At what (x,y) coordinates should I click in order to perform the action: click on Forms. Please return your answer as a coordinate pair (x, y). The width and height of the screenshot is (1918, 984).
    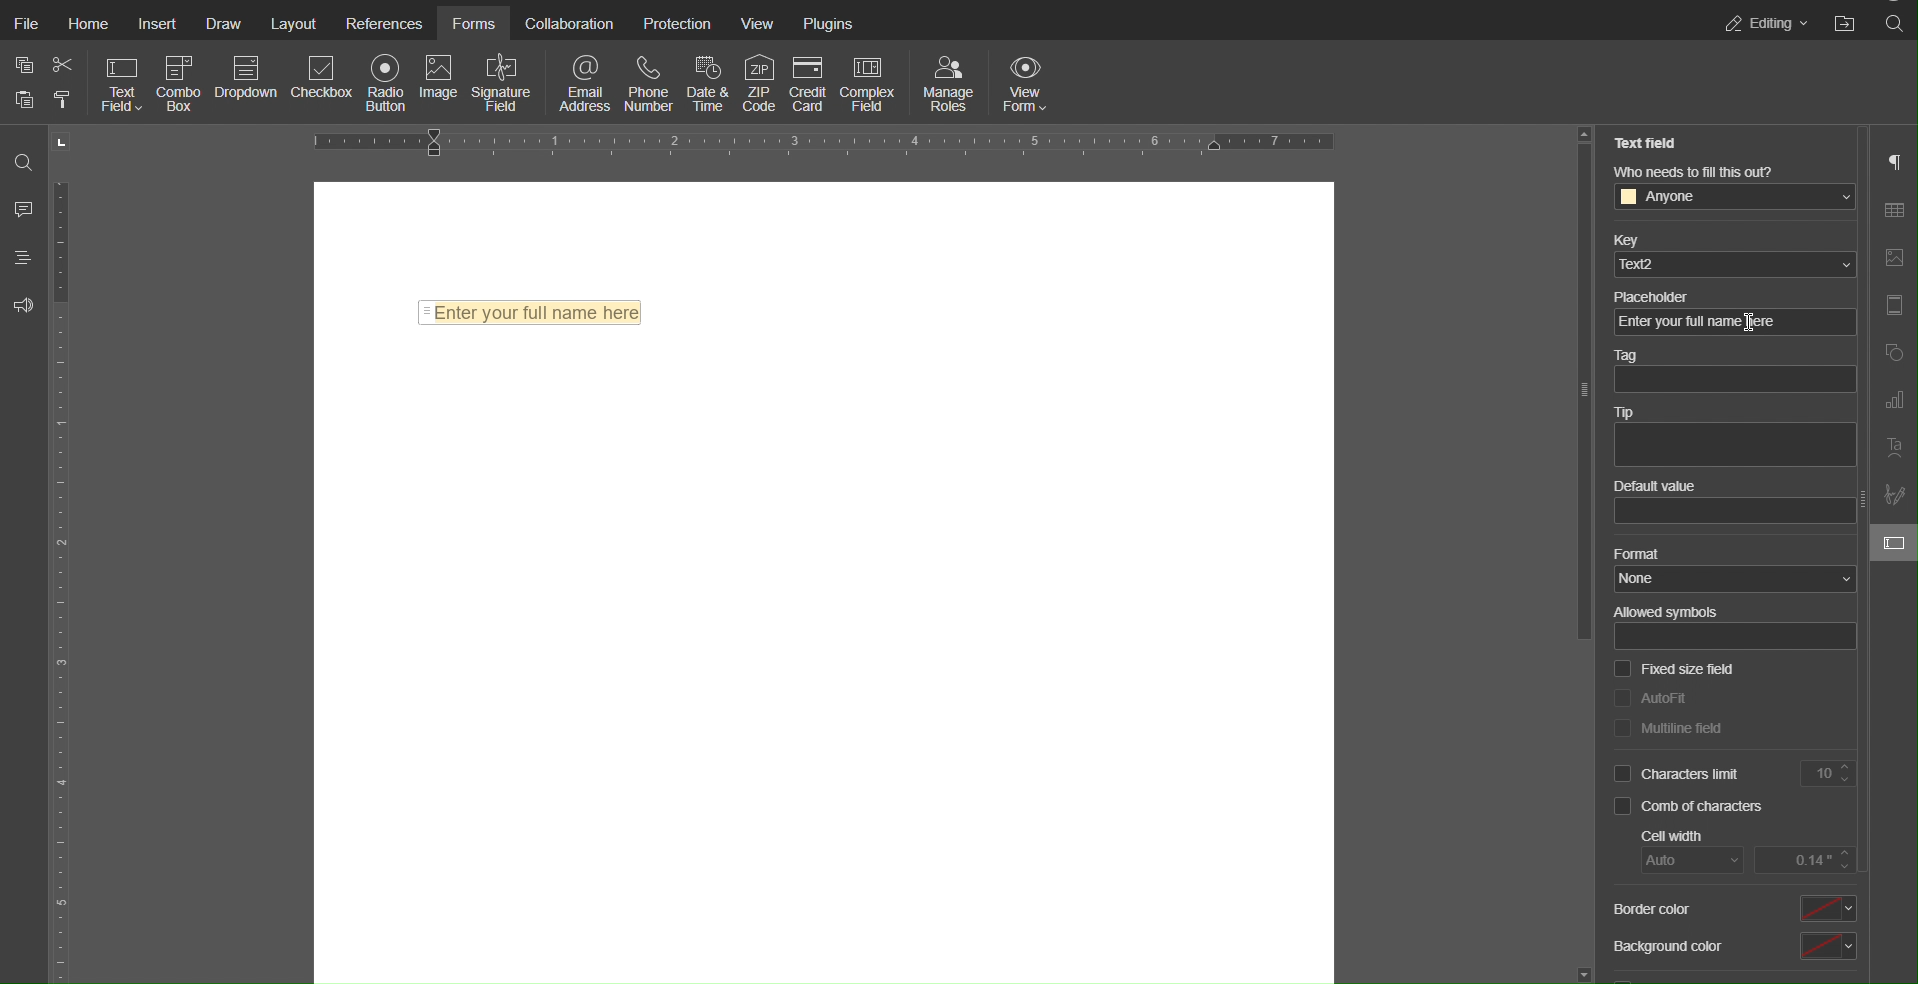
    Looking at the image, I should click on (474, 25).